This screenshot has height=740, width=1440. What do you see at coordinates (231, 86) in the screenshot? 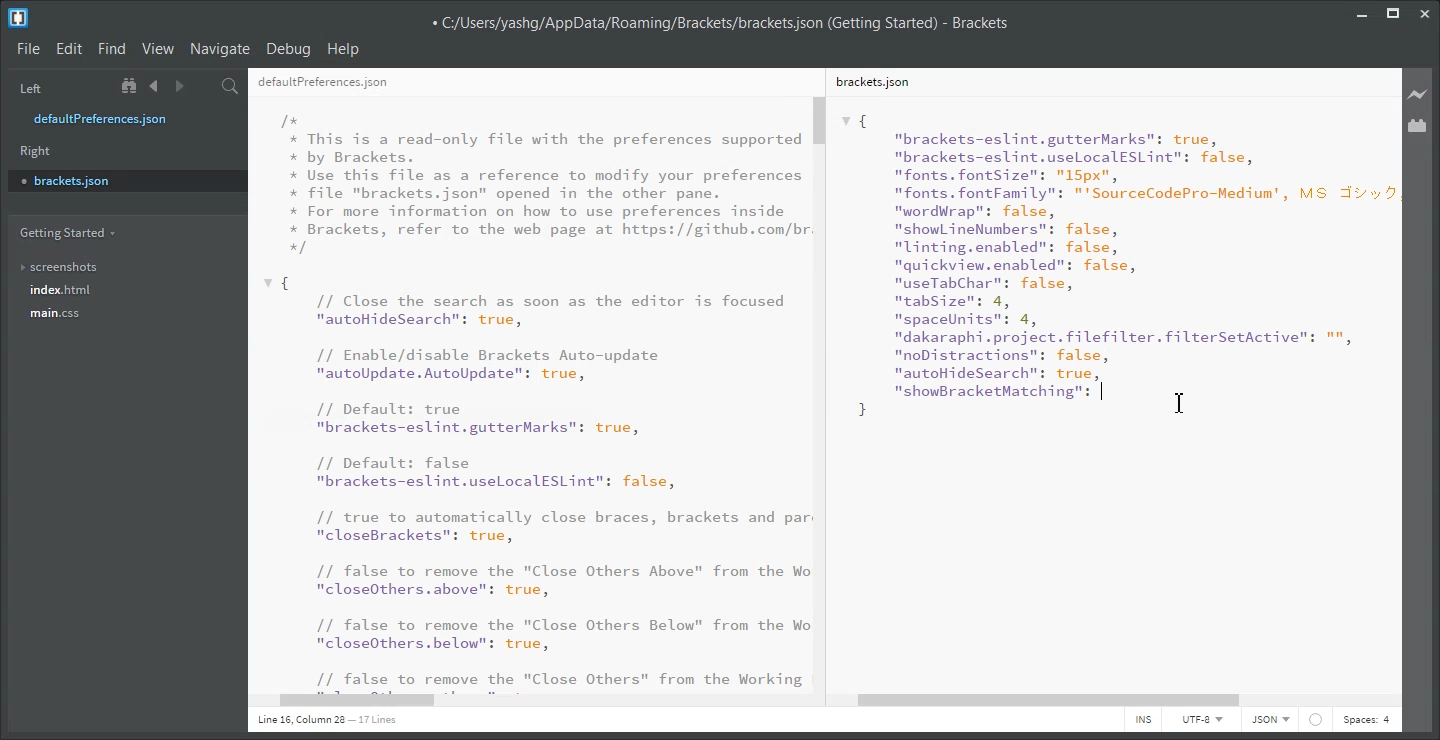
I see `Find in files` at bounding box center [231, 86].